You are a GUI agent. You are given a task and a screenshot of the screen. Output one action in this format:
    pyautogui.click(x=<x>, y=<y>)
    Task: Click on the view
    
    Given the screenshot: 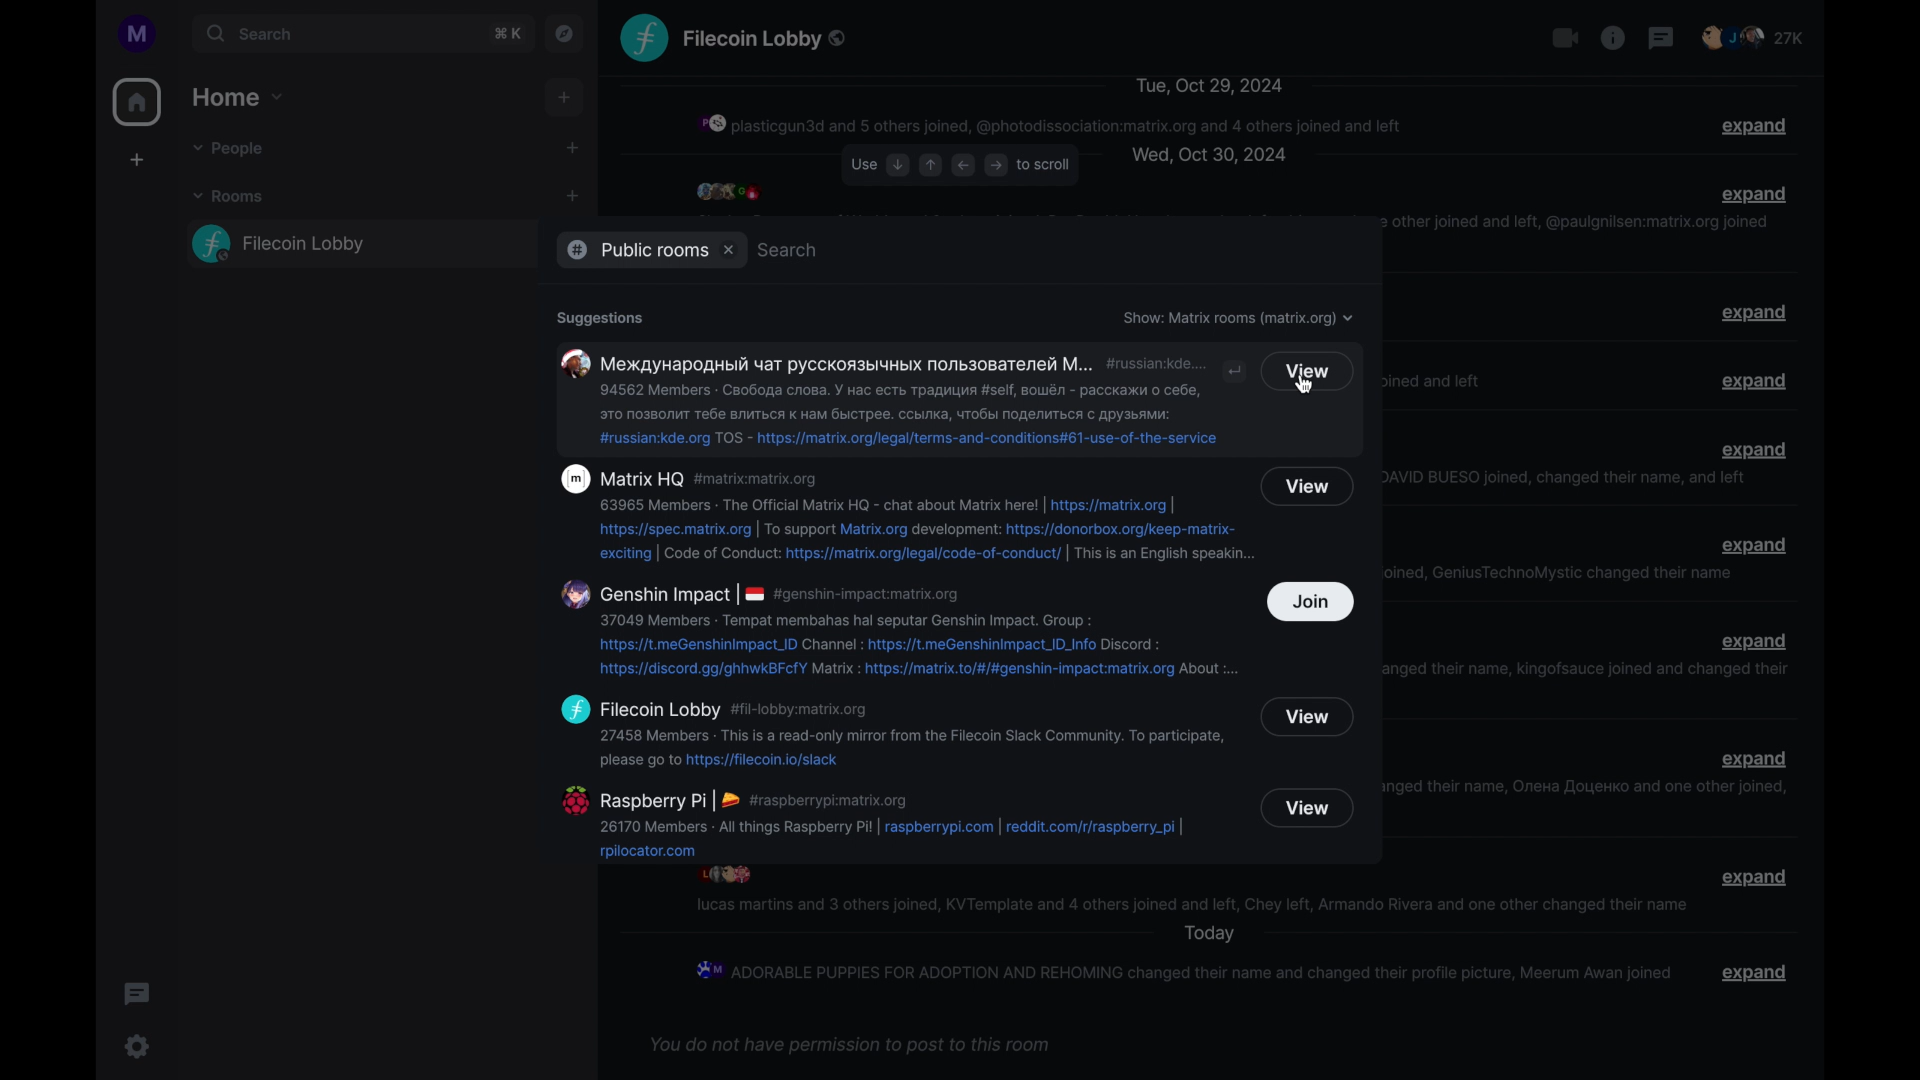 What is the action you would take?
    pyautogui.click(x=1308, y=716)
    